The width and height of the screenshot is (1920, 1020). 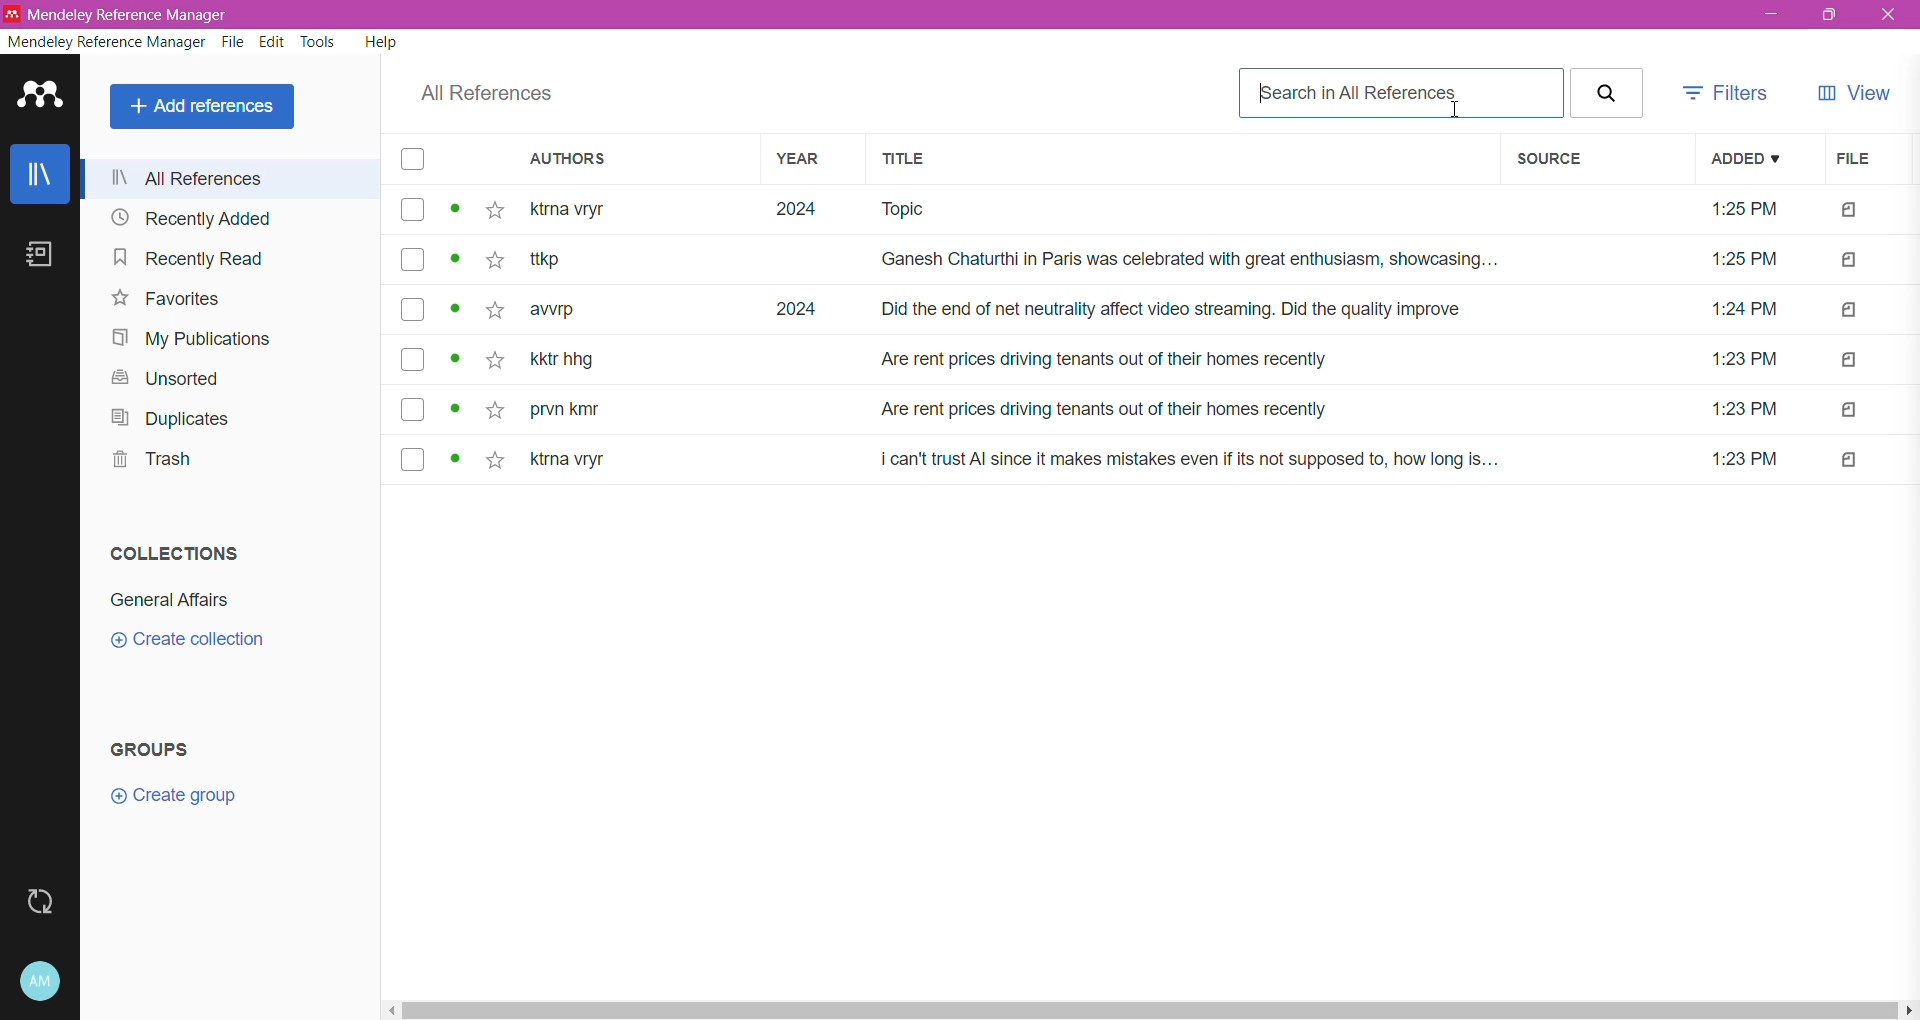 I want to click on click here to add to favourites, so click(x=493, y=364).